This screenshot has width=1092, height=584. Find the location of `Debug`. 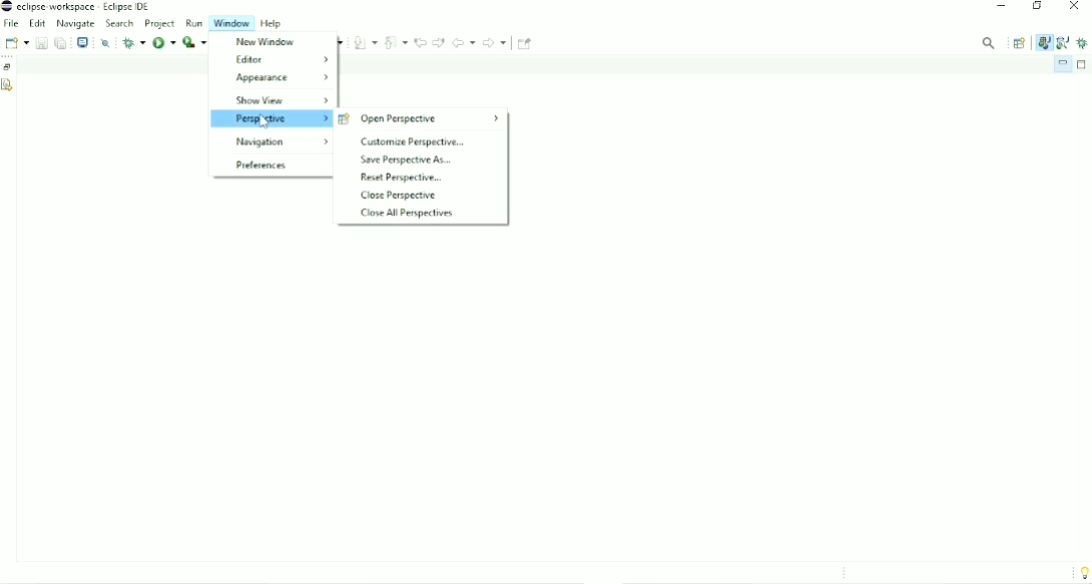

Debug is located at coordinates (133, 42).